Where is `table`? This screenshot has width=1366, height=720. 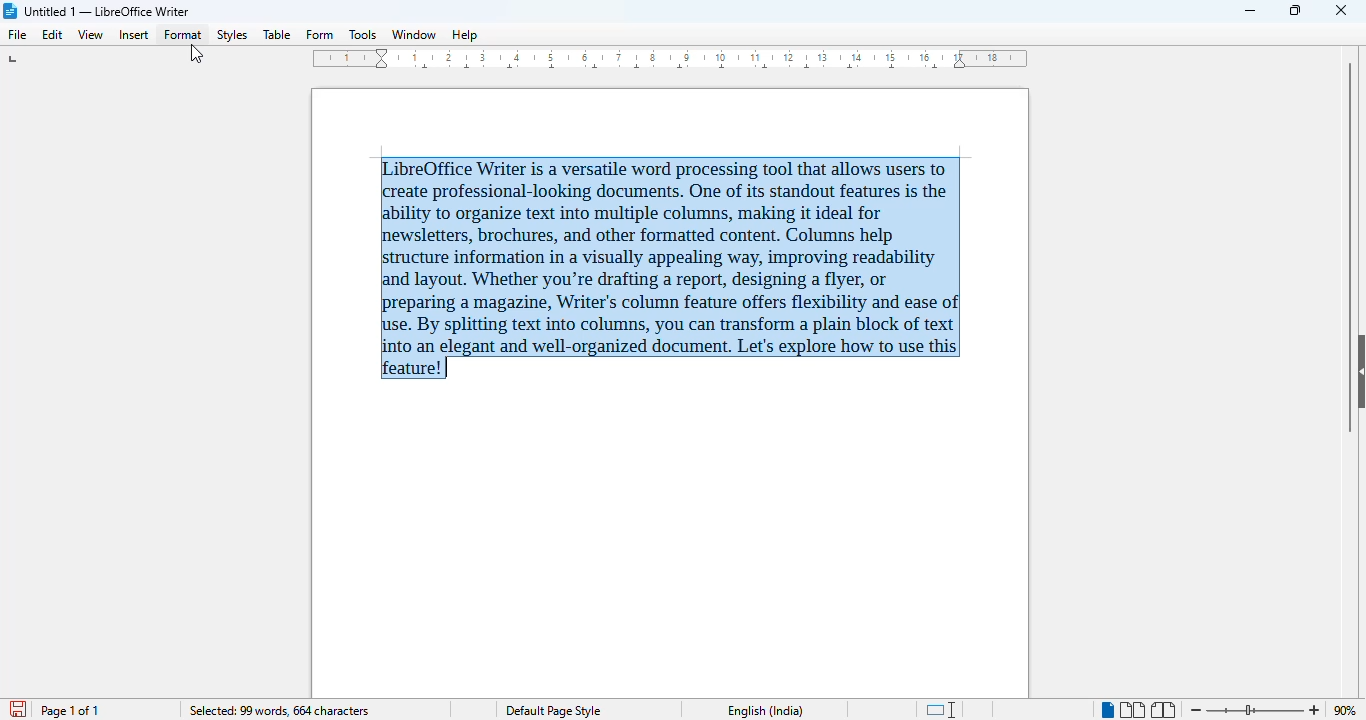
table is located at coordinates (277, 34).